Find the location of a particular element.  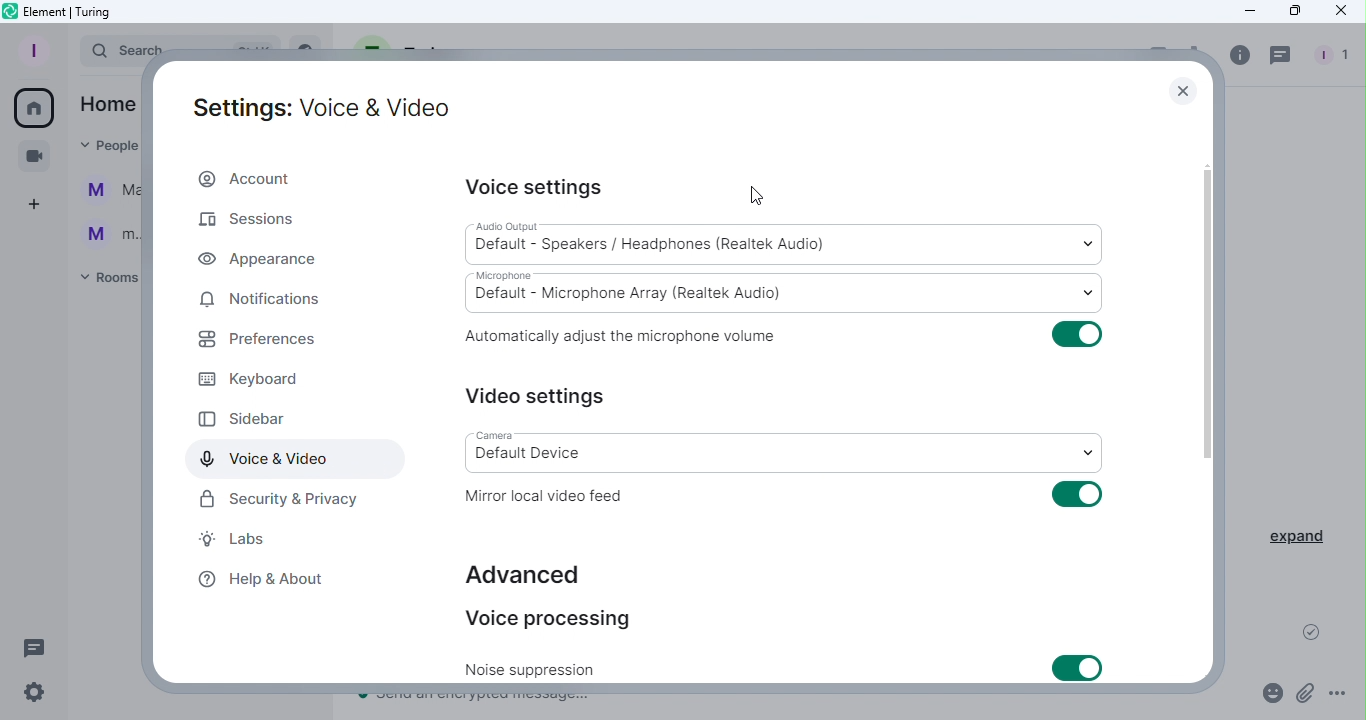

Preferences is located at coordinates (256, 339).